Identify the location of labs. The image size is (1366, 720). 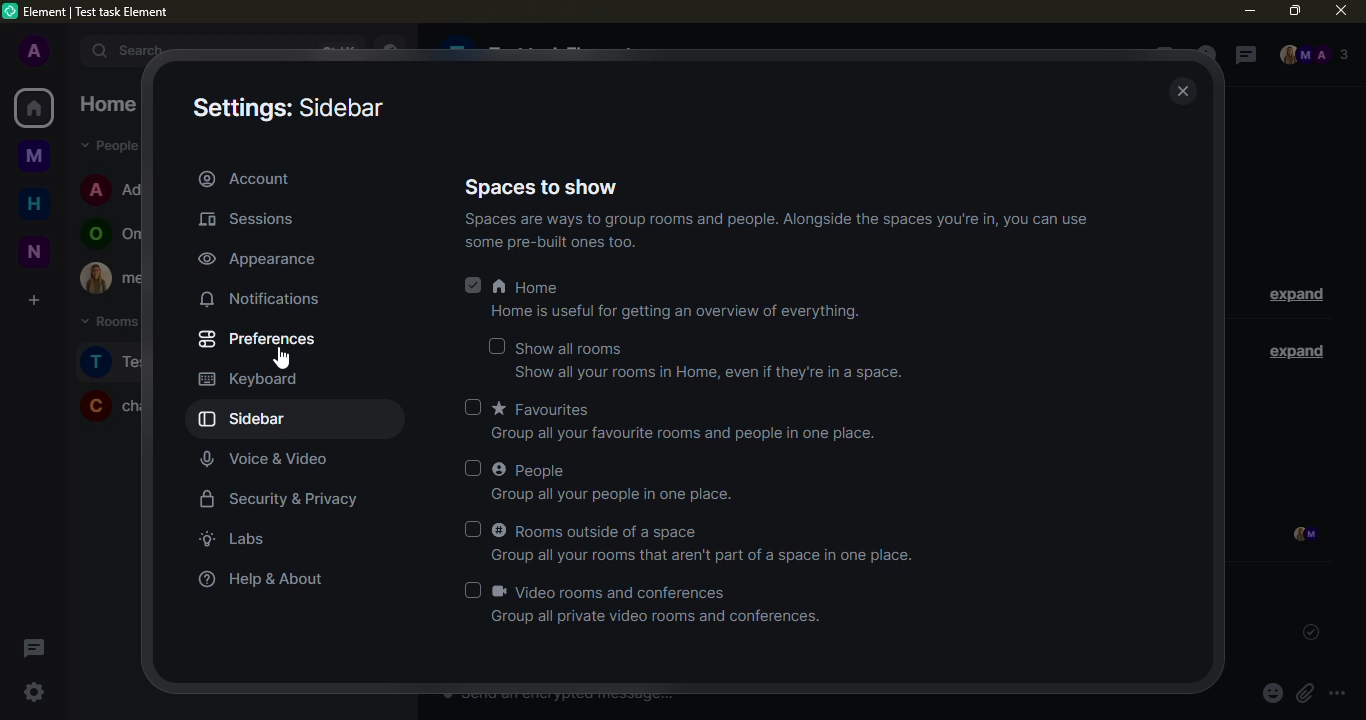
(232, 538).